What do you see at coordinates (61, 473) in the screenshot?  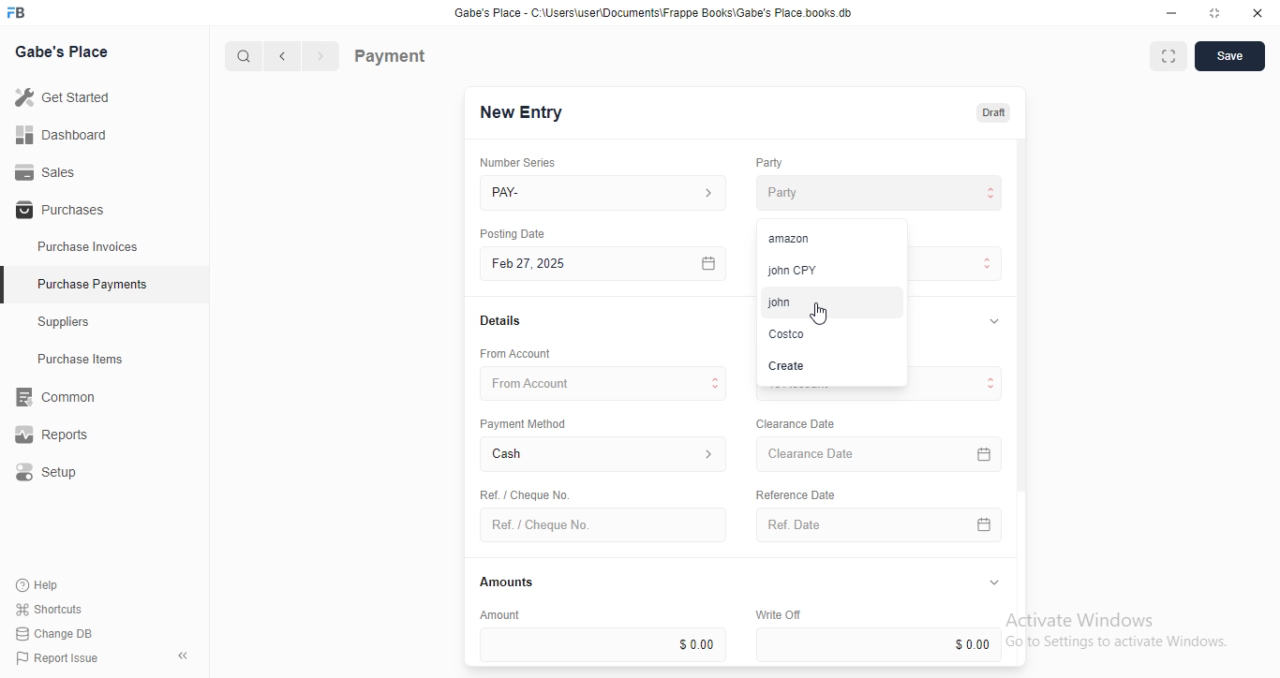 I see `Setup` at bounding box center [61, 473].